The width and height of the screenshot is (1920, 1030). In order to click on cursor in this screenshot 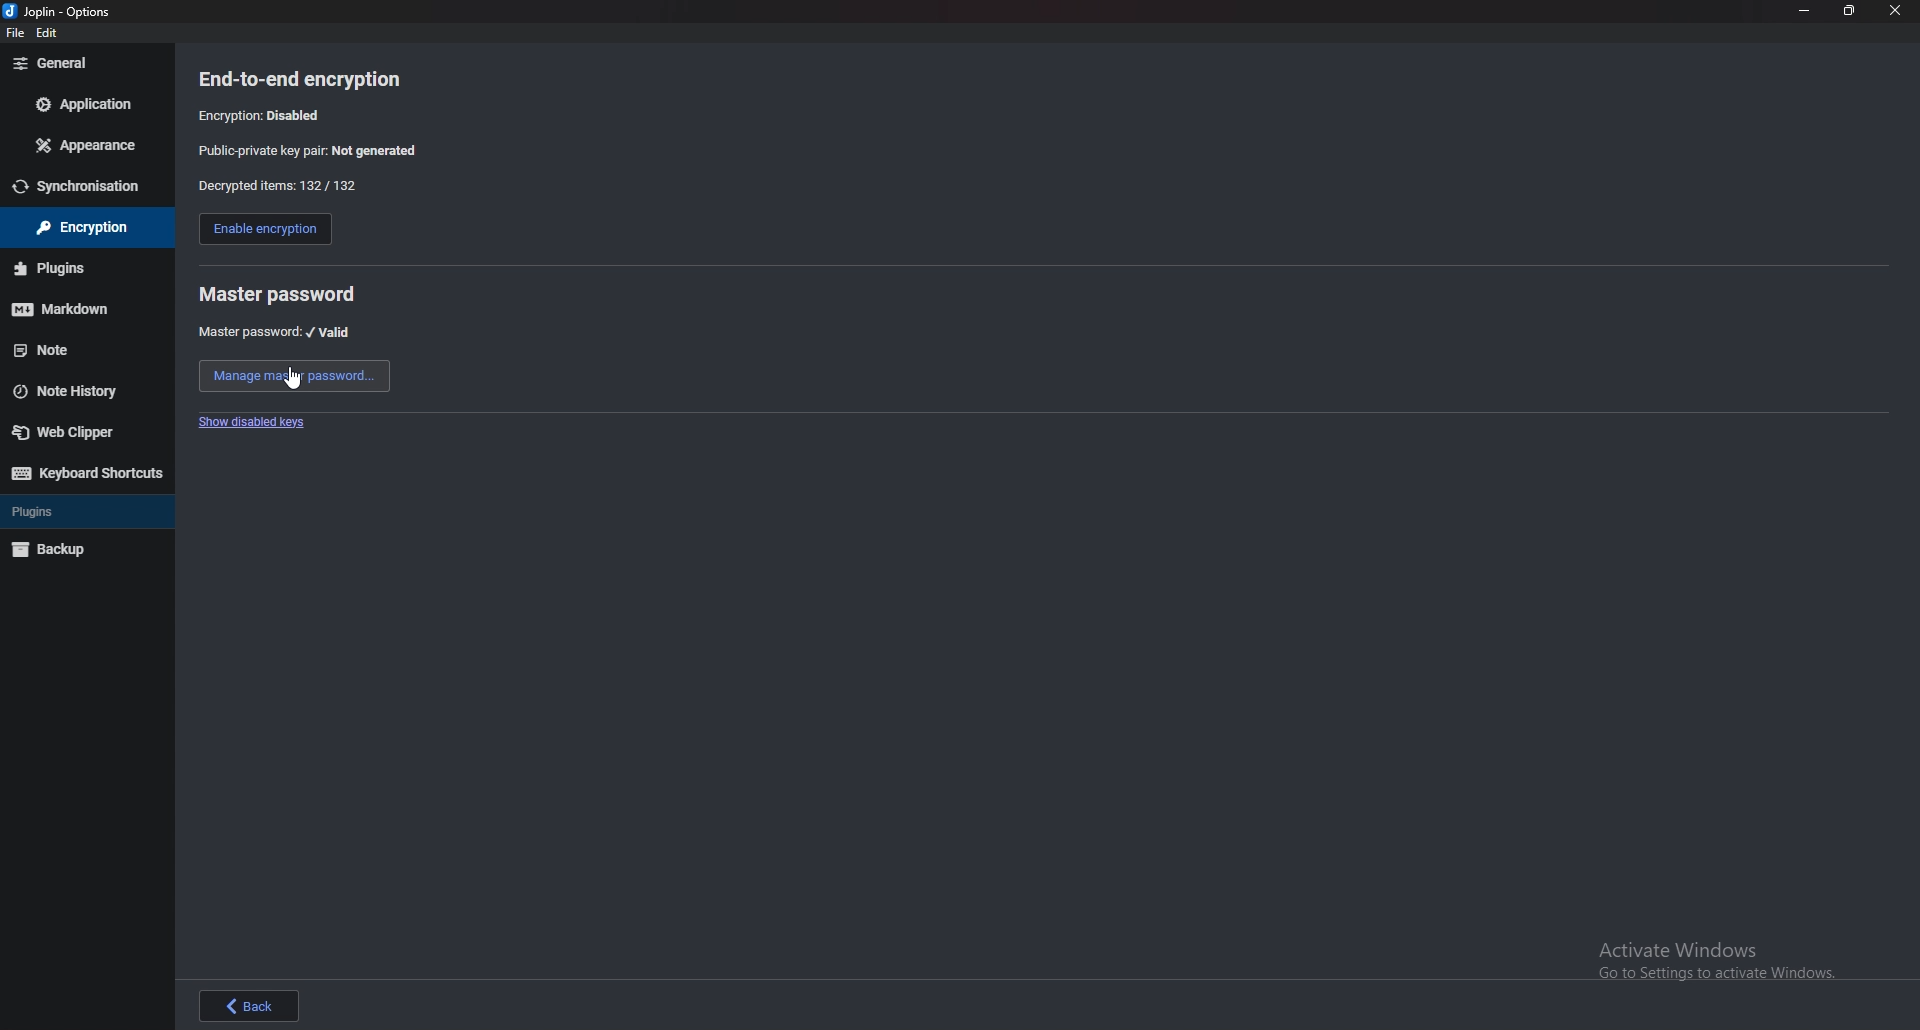, I will do `click(292, 380)`.